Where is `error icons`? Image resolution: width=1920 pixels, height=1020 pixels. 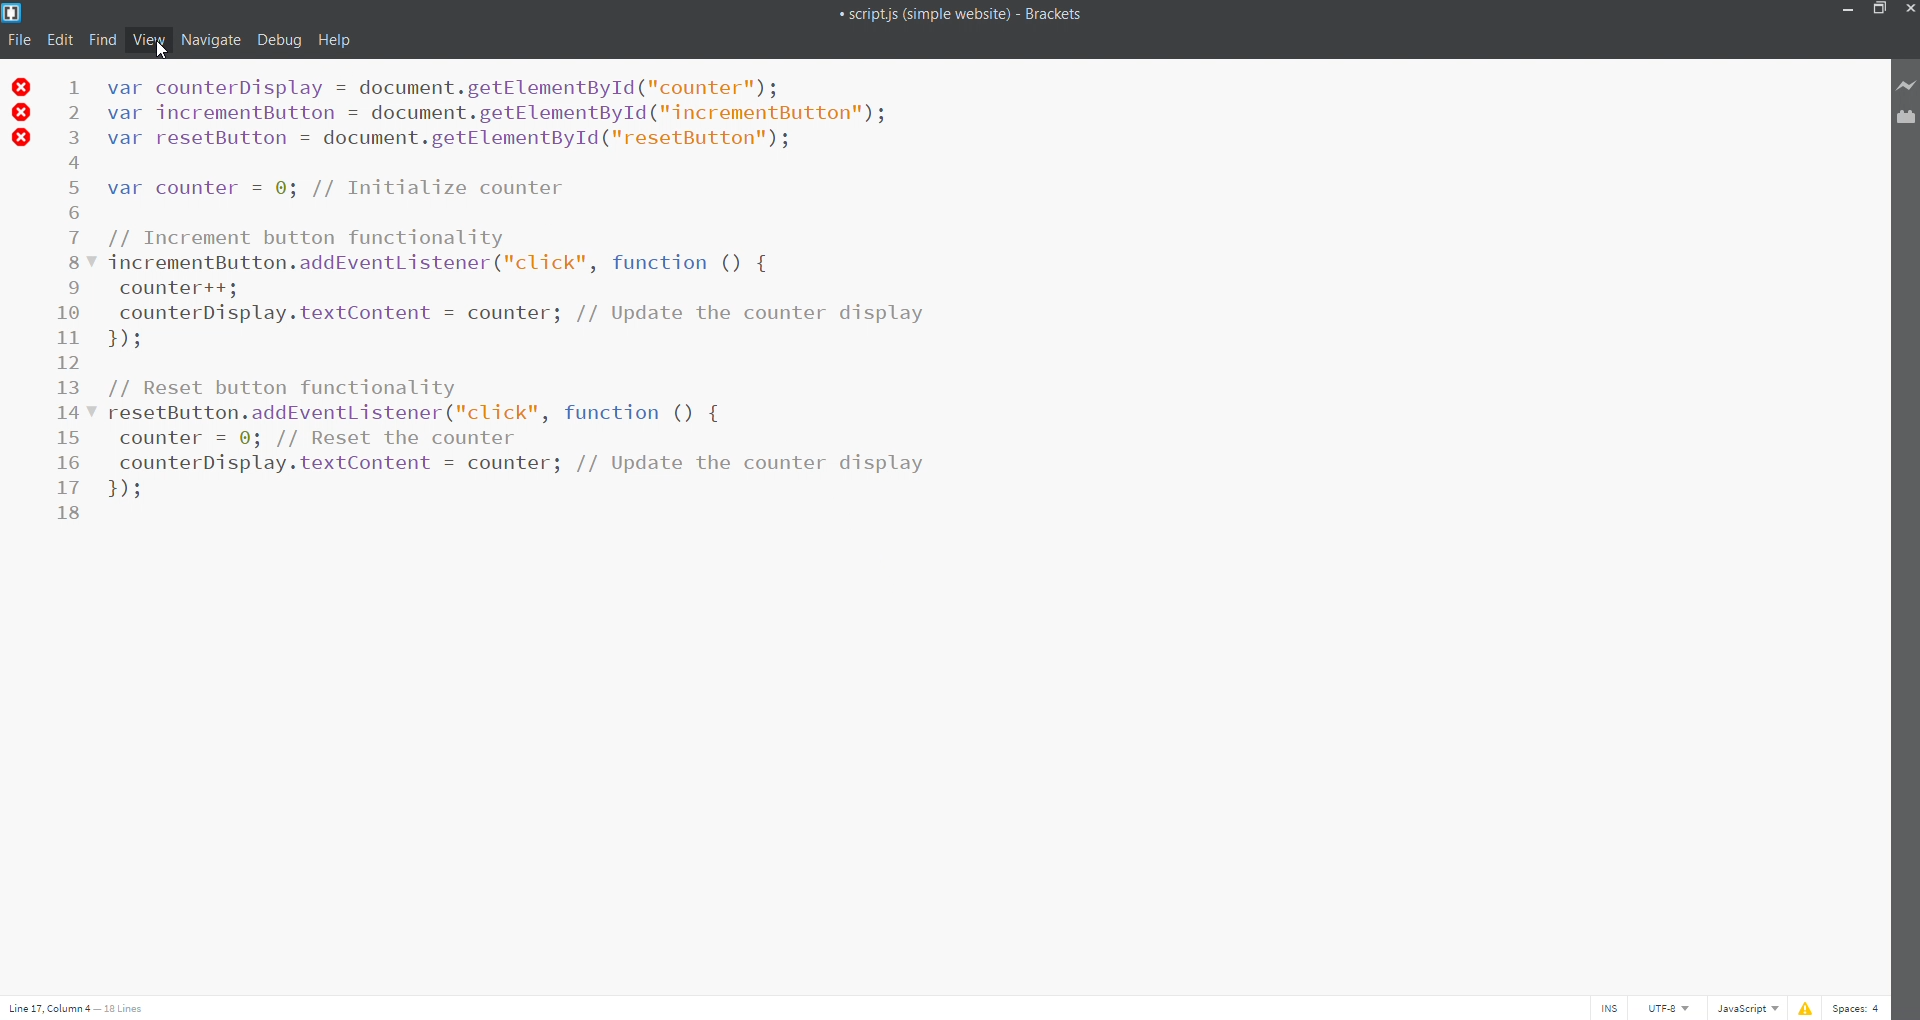 error icons is located at coordinates (19, 114).